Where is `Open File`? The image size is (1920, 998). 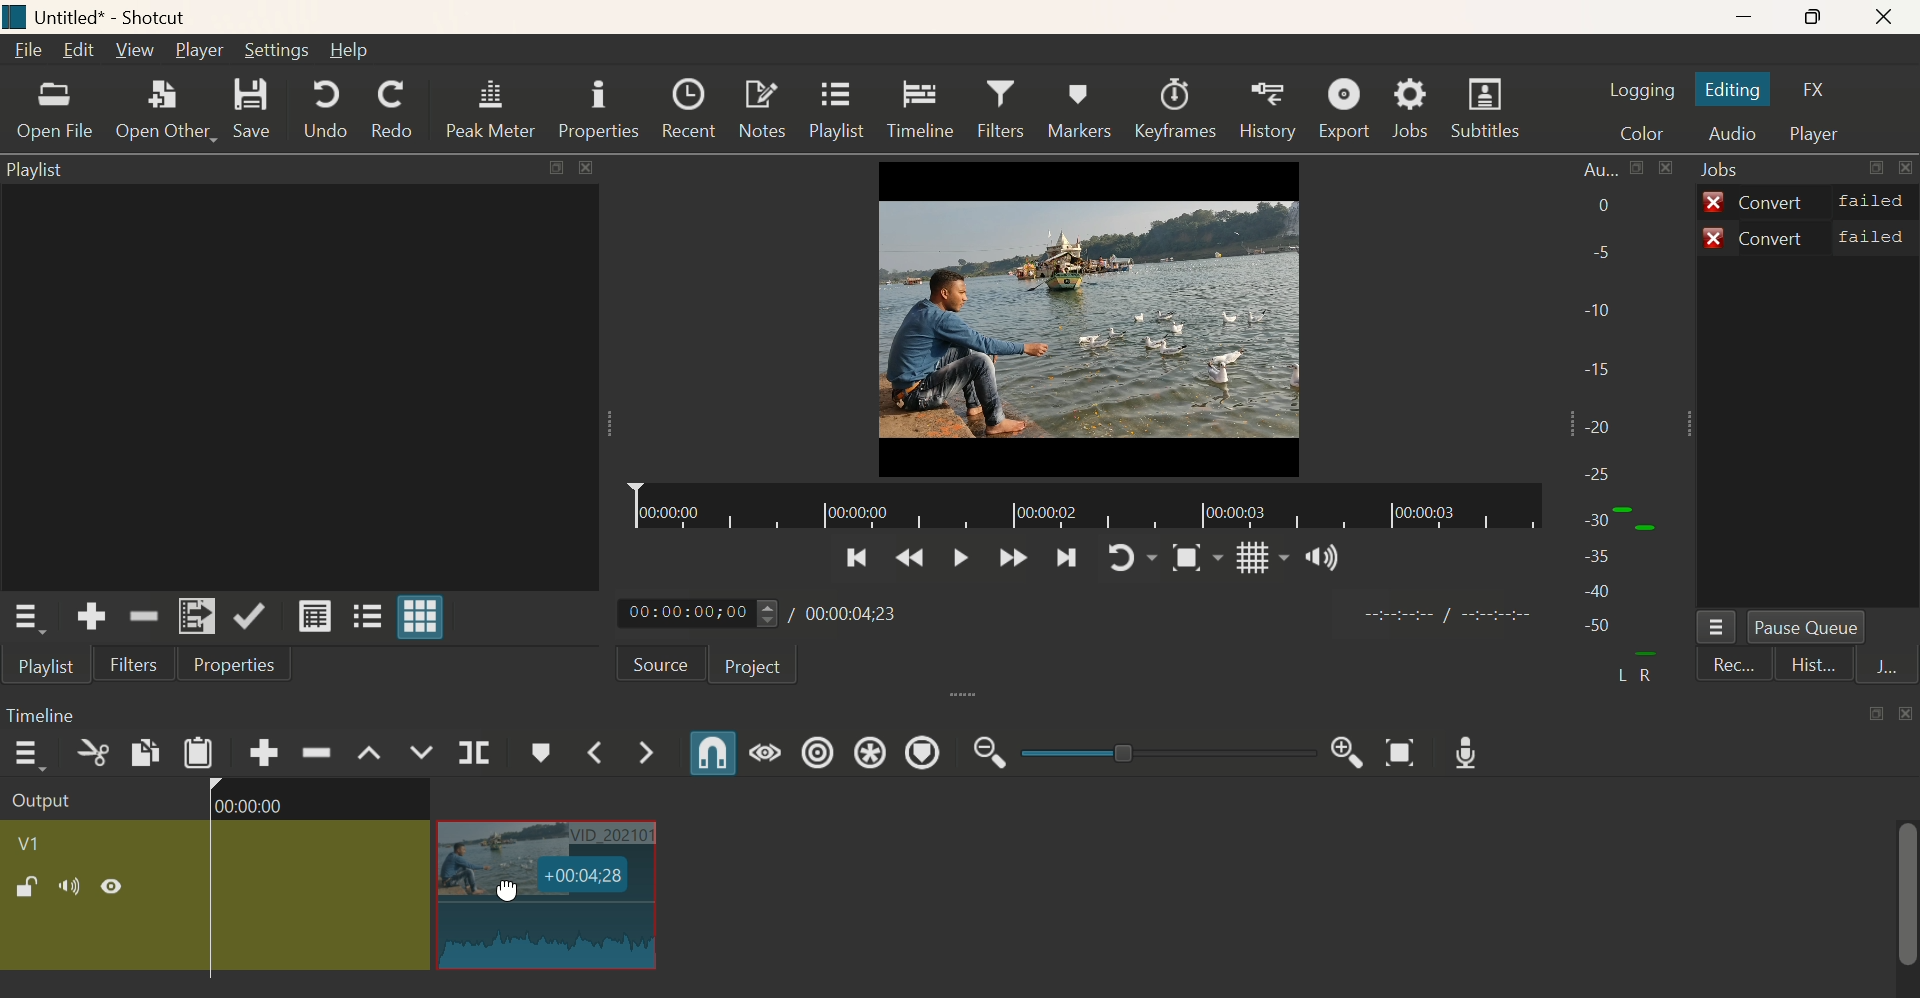
Open File is located at coordinates (52, 115).